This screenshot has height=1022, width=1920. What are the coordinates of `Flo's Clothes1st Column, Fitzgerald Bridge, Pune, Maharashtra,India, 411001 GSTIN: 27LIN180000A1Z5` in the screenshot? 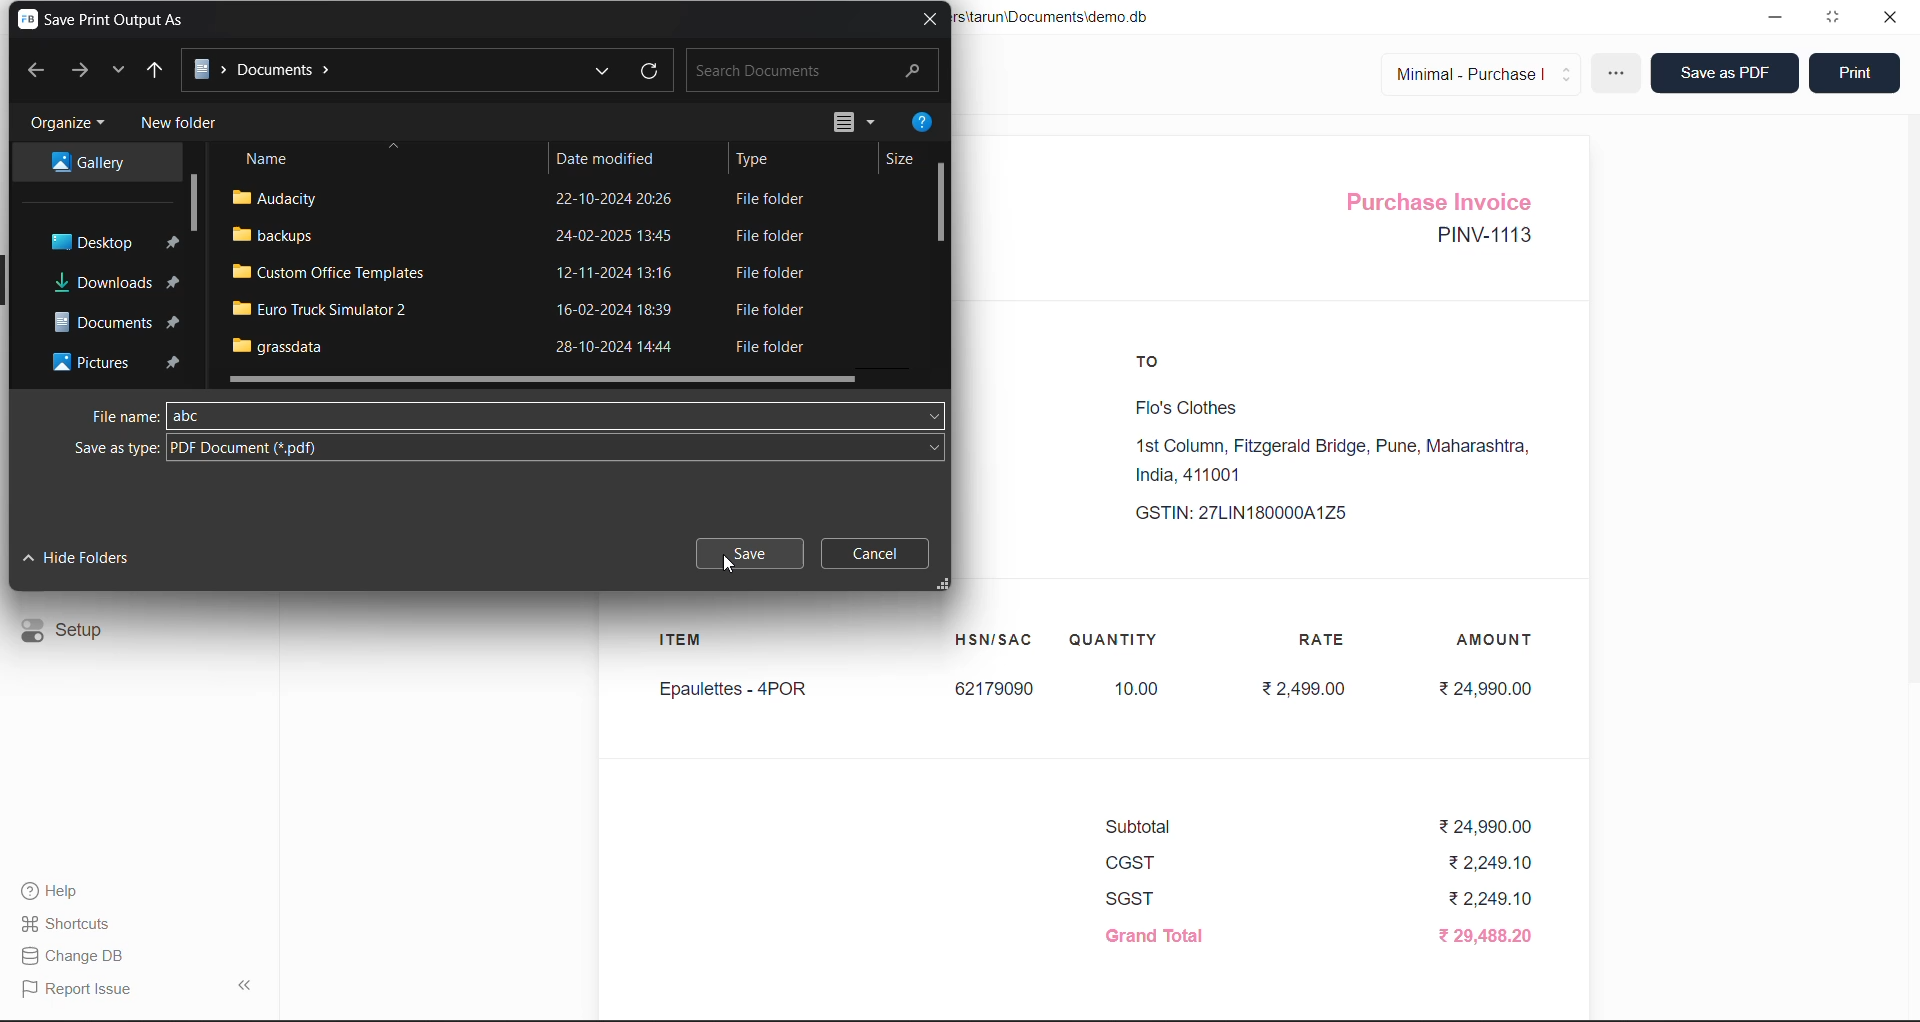 It's located at (1320, 459).